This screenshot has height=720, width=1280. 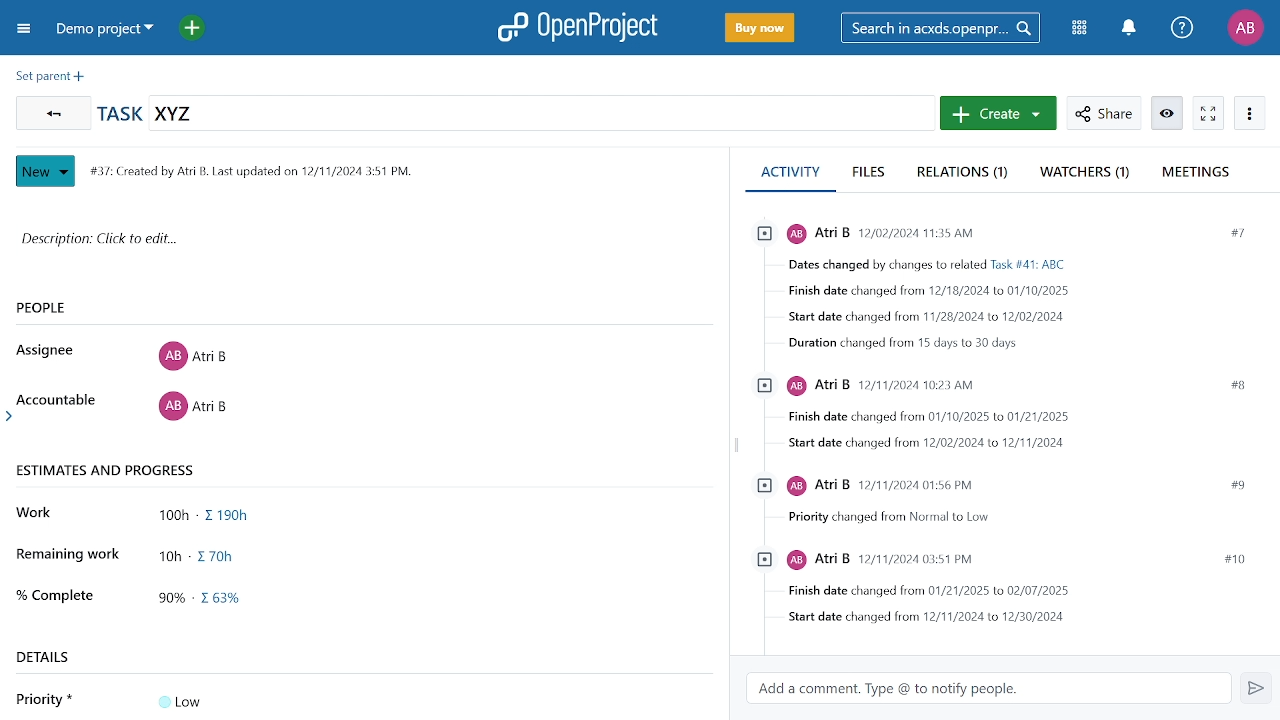 What do you see at coordinates (20, 31) in the screenshot?
I see `Collapse project menu` at bounding box center [20, 31].